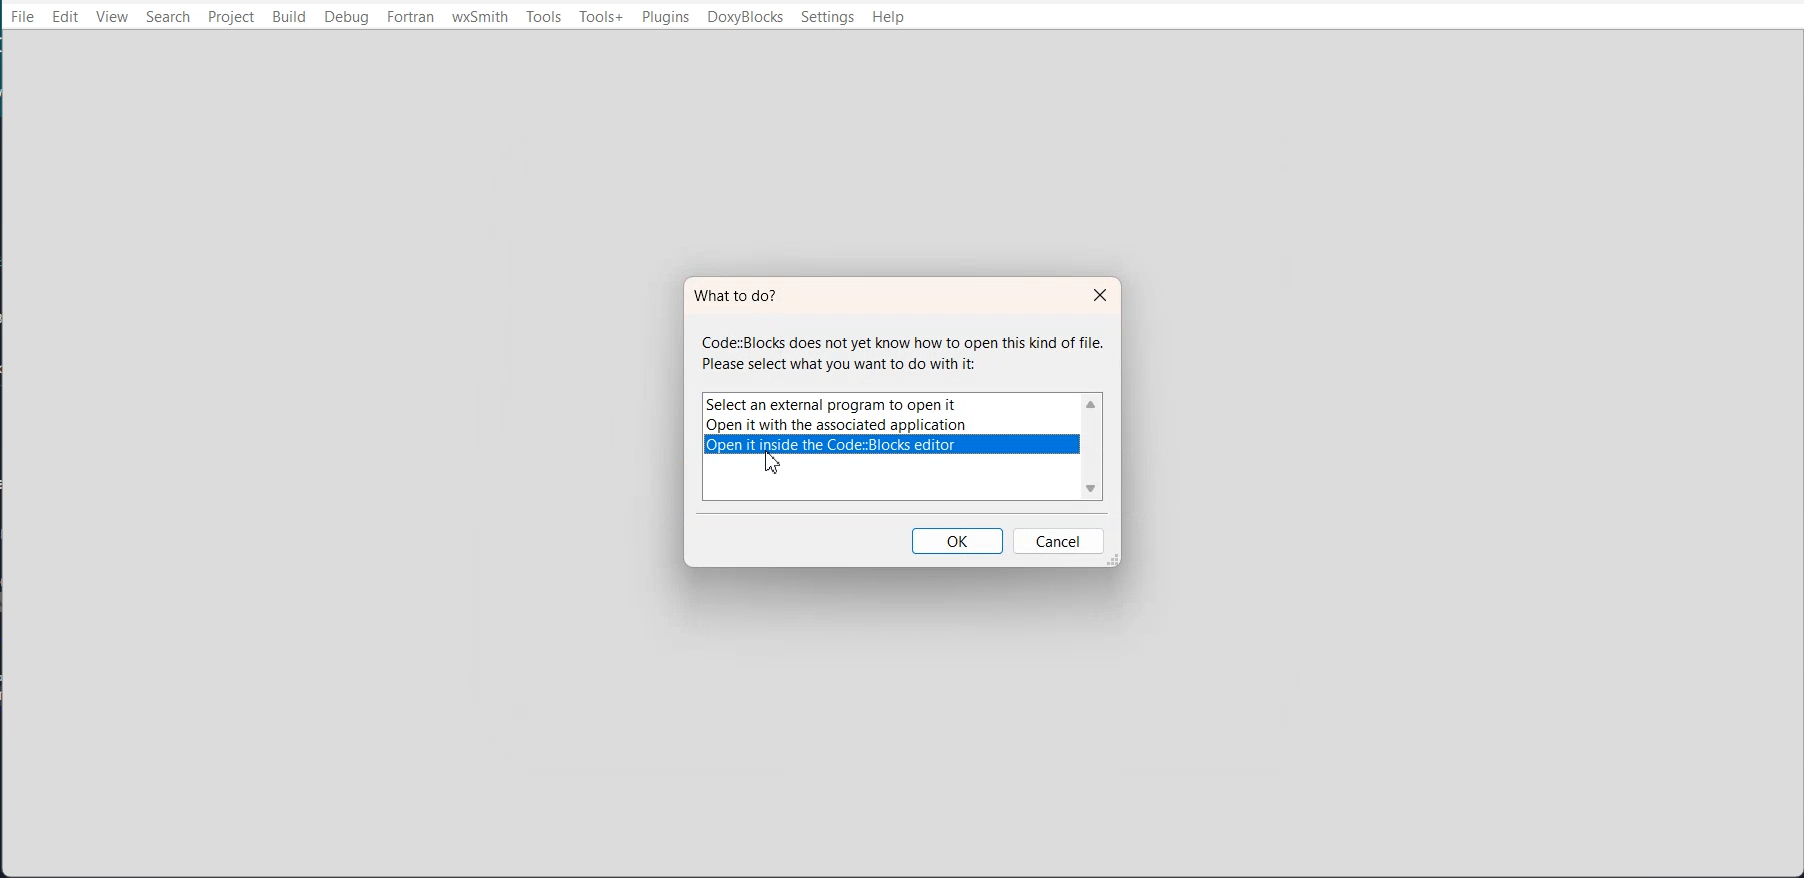 The width and height of the screenshot is (1804, 878). What do you see at coordinates (1091, 446) in the screenshot?
I see `Vertical scroll bar` at bounding box center [1091, 446].